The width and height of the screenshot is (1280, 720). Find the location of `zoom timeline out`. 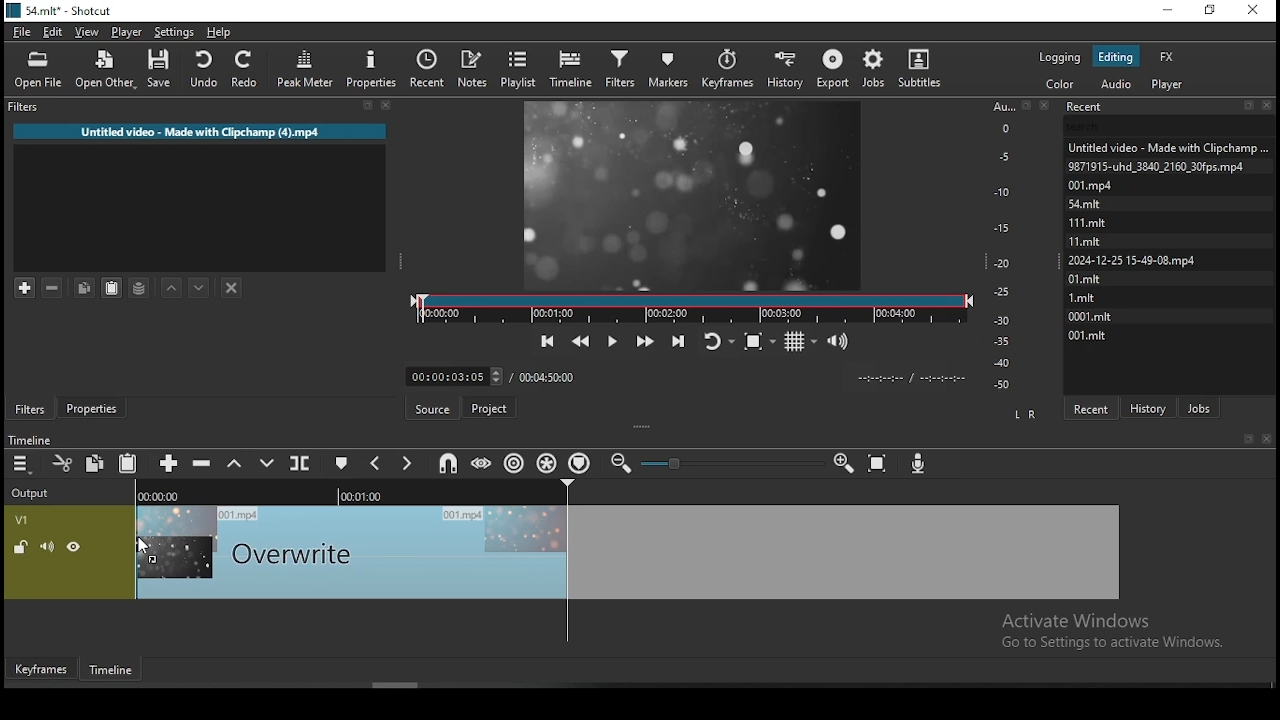

zoom timeline out is located at coordinates (843, 466).